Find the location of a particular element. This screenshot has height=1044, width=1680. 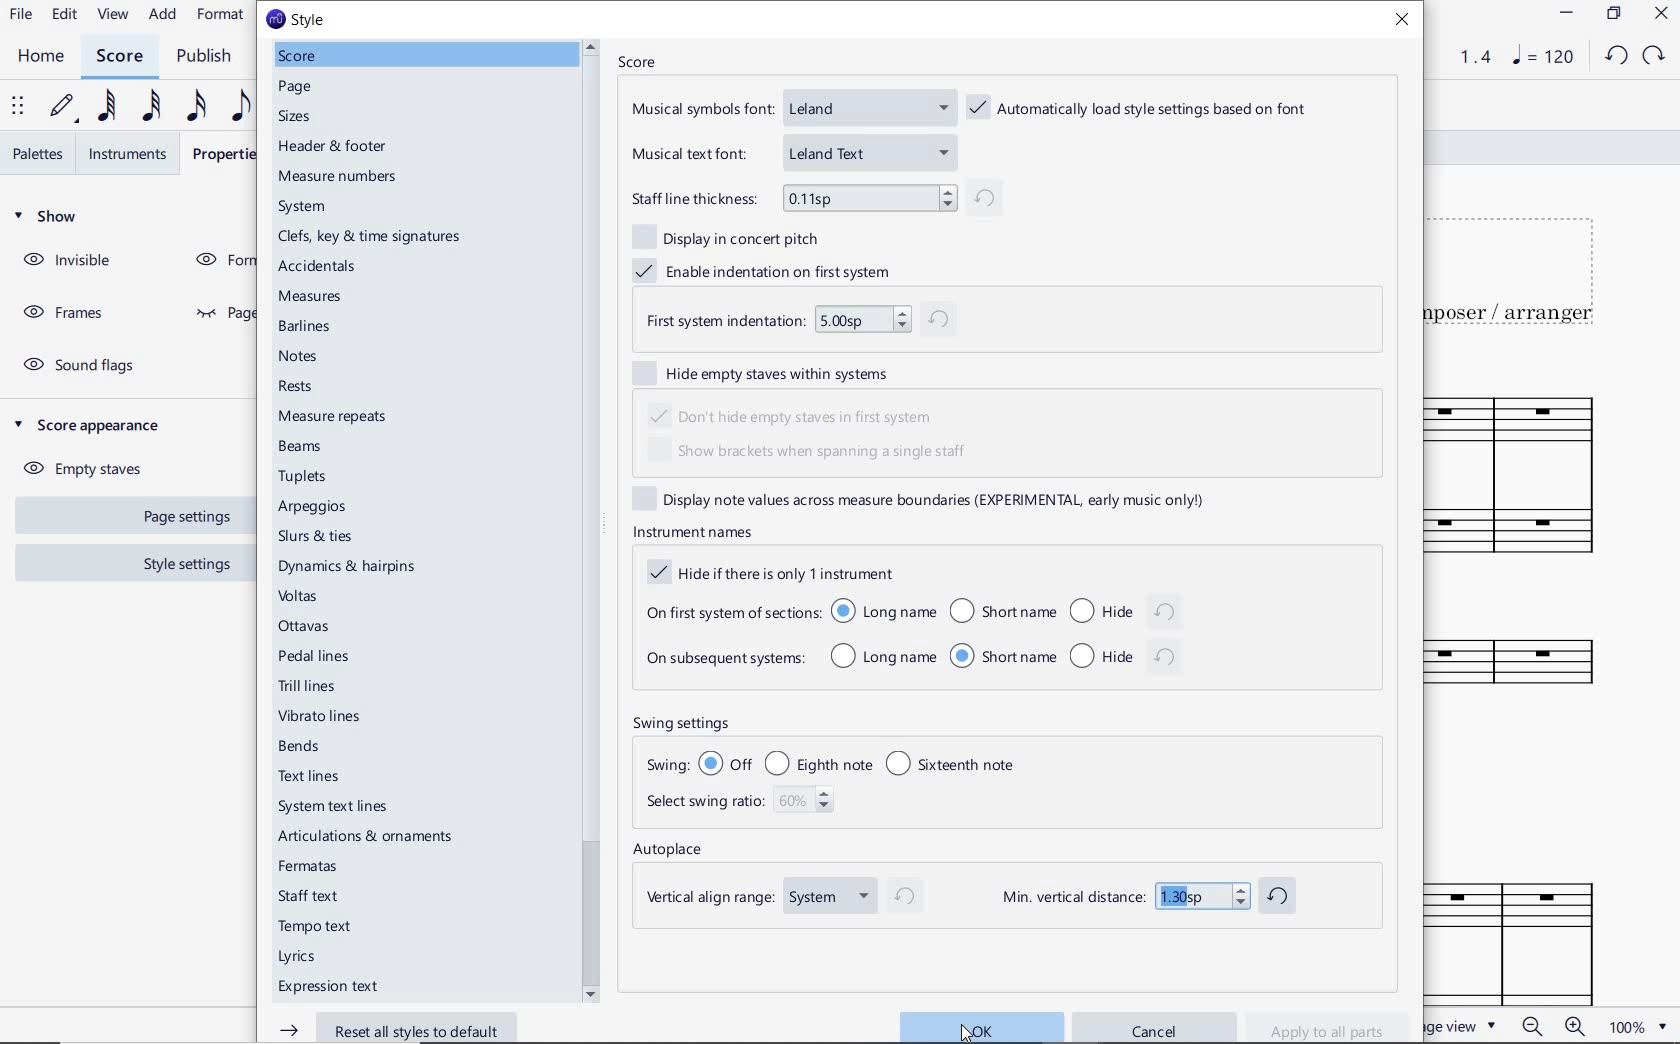

vertical align range is located at coordinates (777, 899).